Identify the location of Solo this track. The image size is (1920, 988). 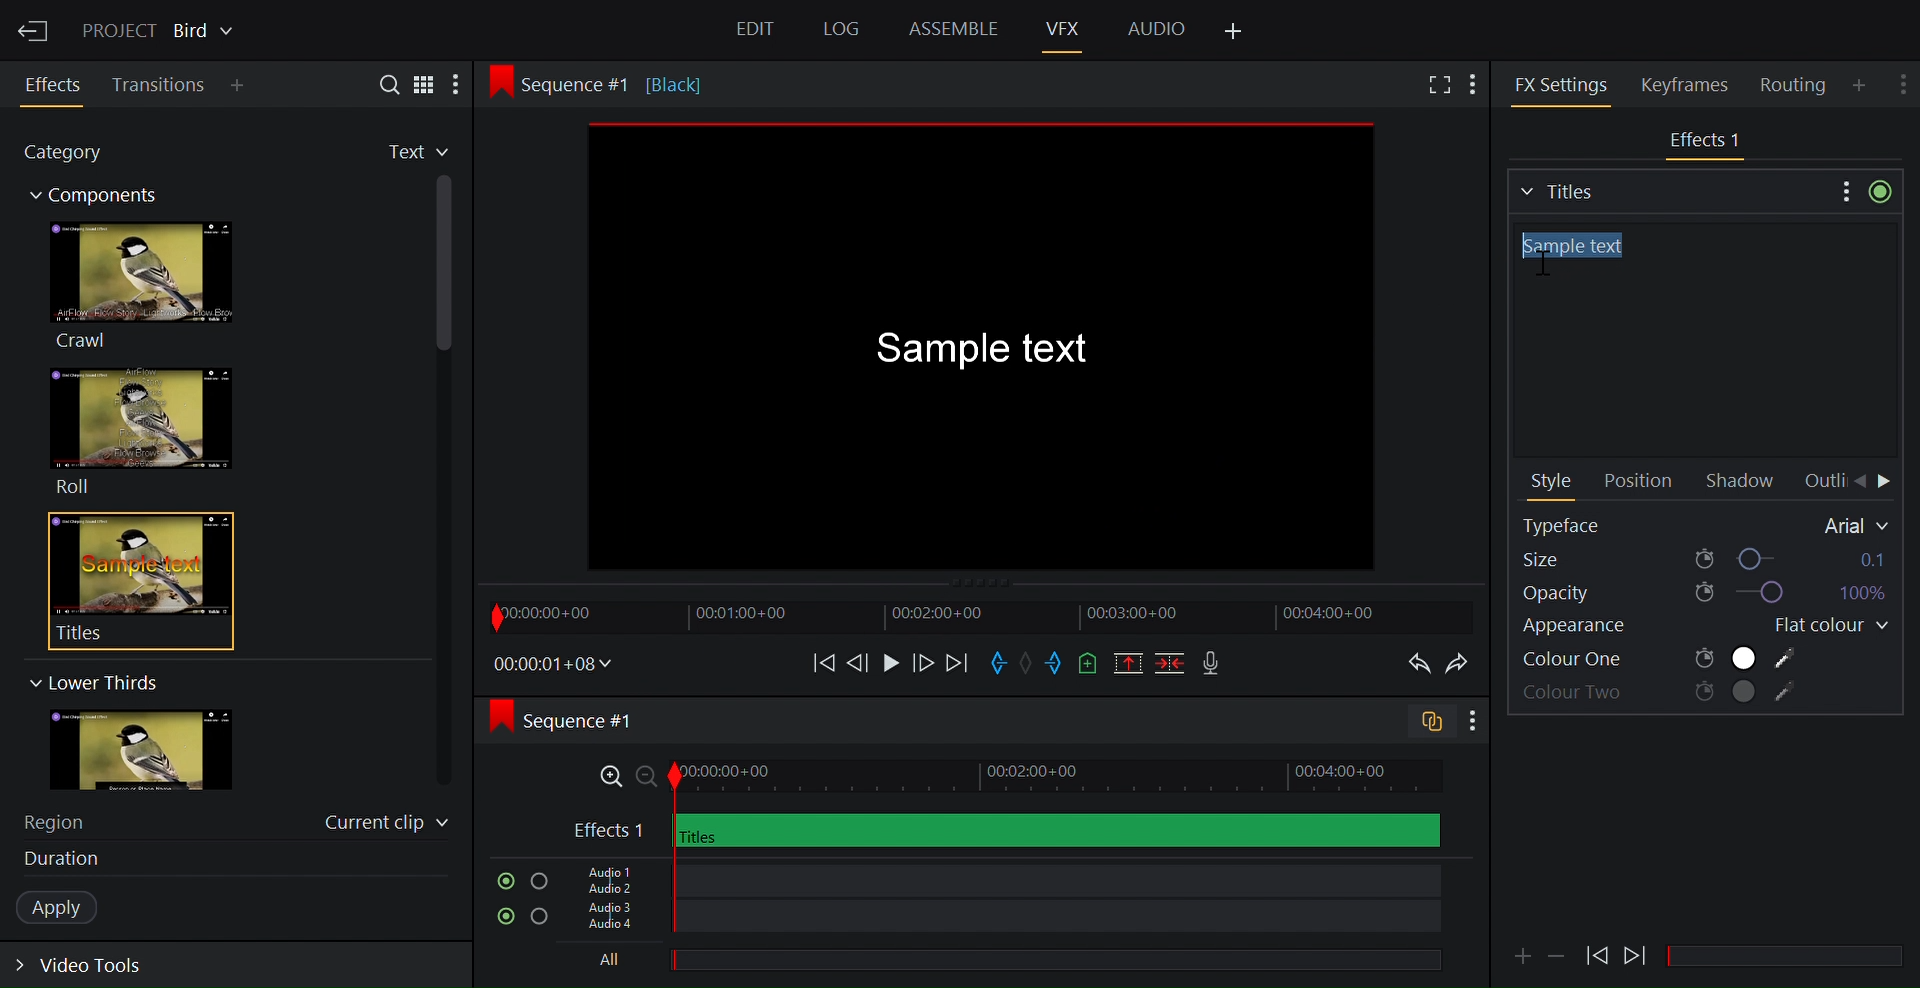
(541, 919).